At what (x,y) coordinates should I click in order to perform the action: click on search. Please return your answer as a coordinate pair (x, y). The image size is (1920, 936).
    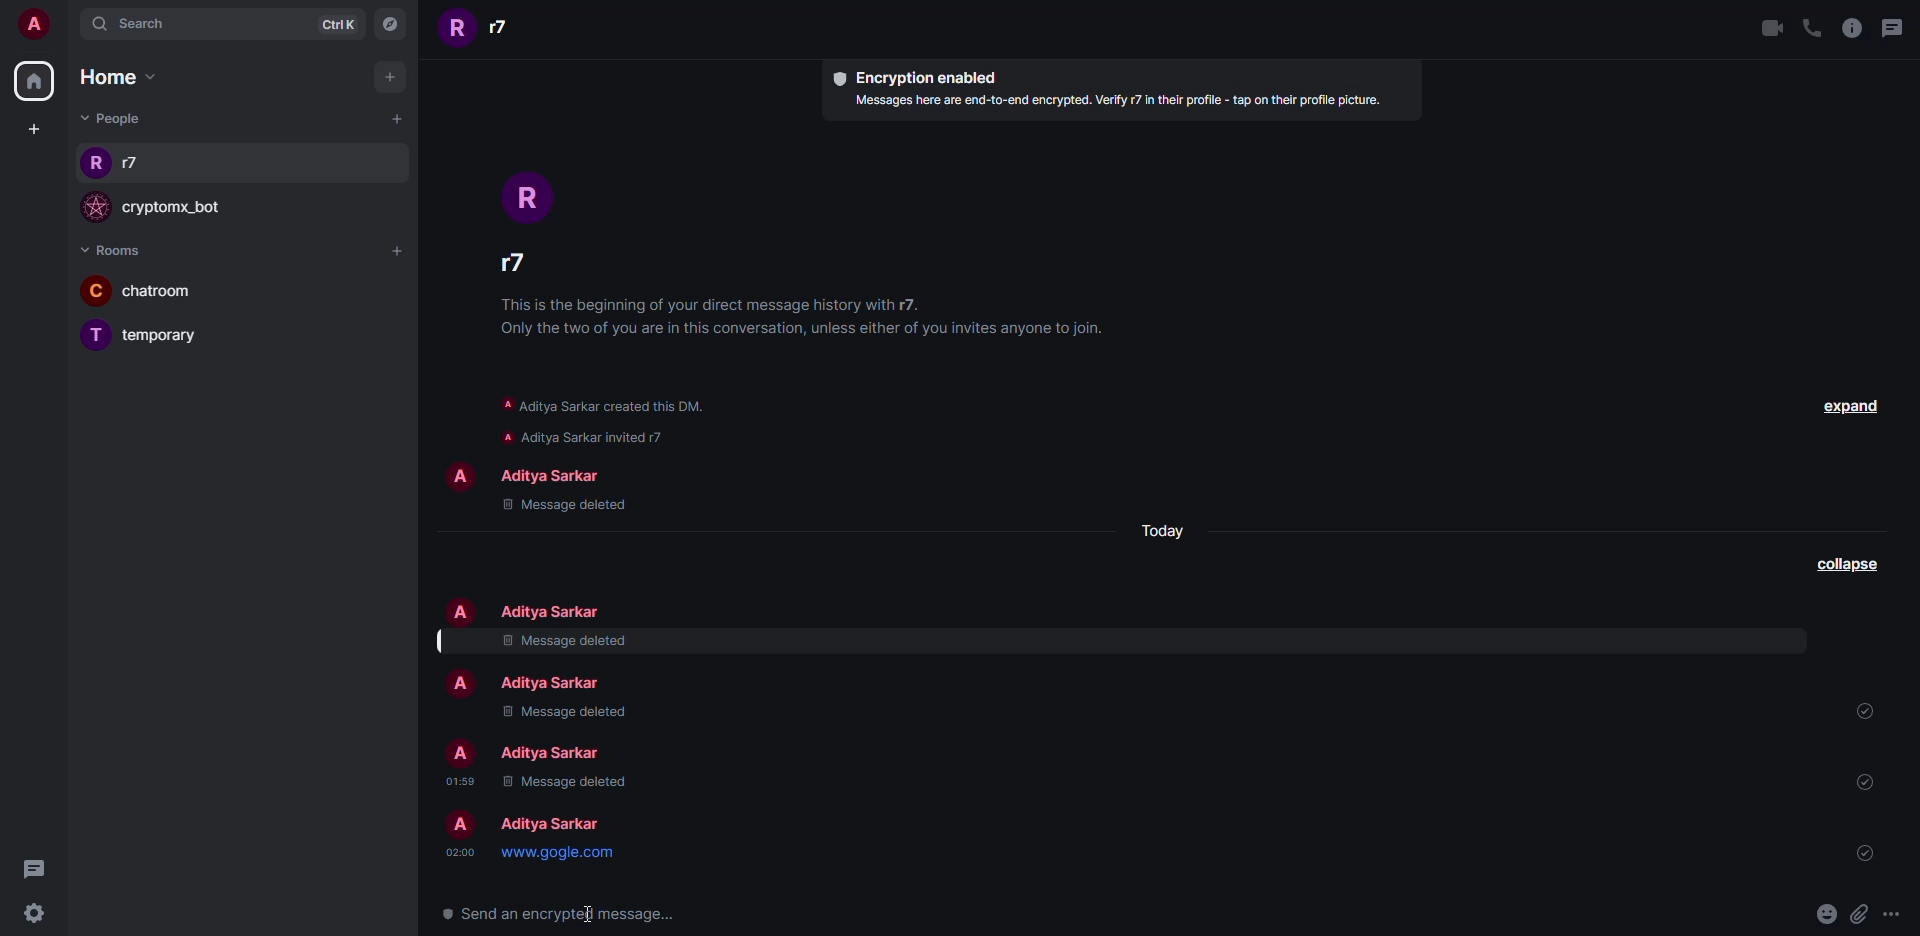
    Looking at the image, I should click on (150, 24).